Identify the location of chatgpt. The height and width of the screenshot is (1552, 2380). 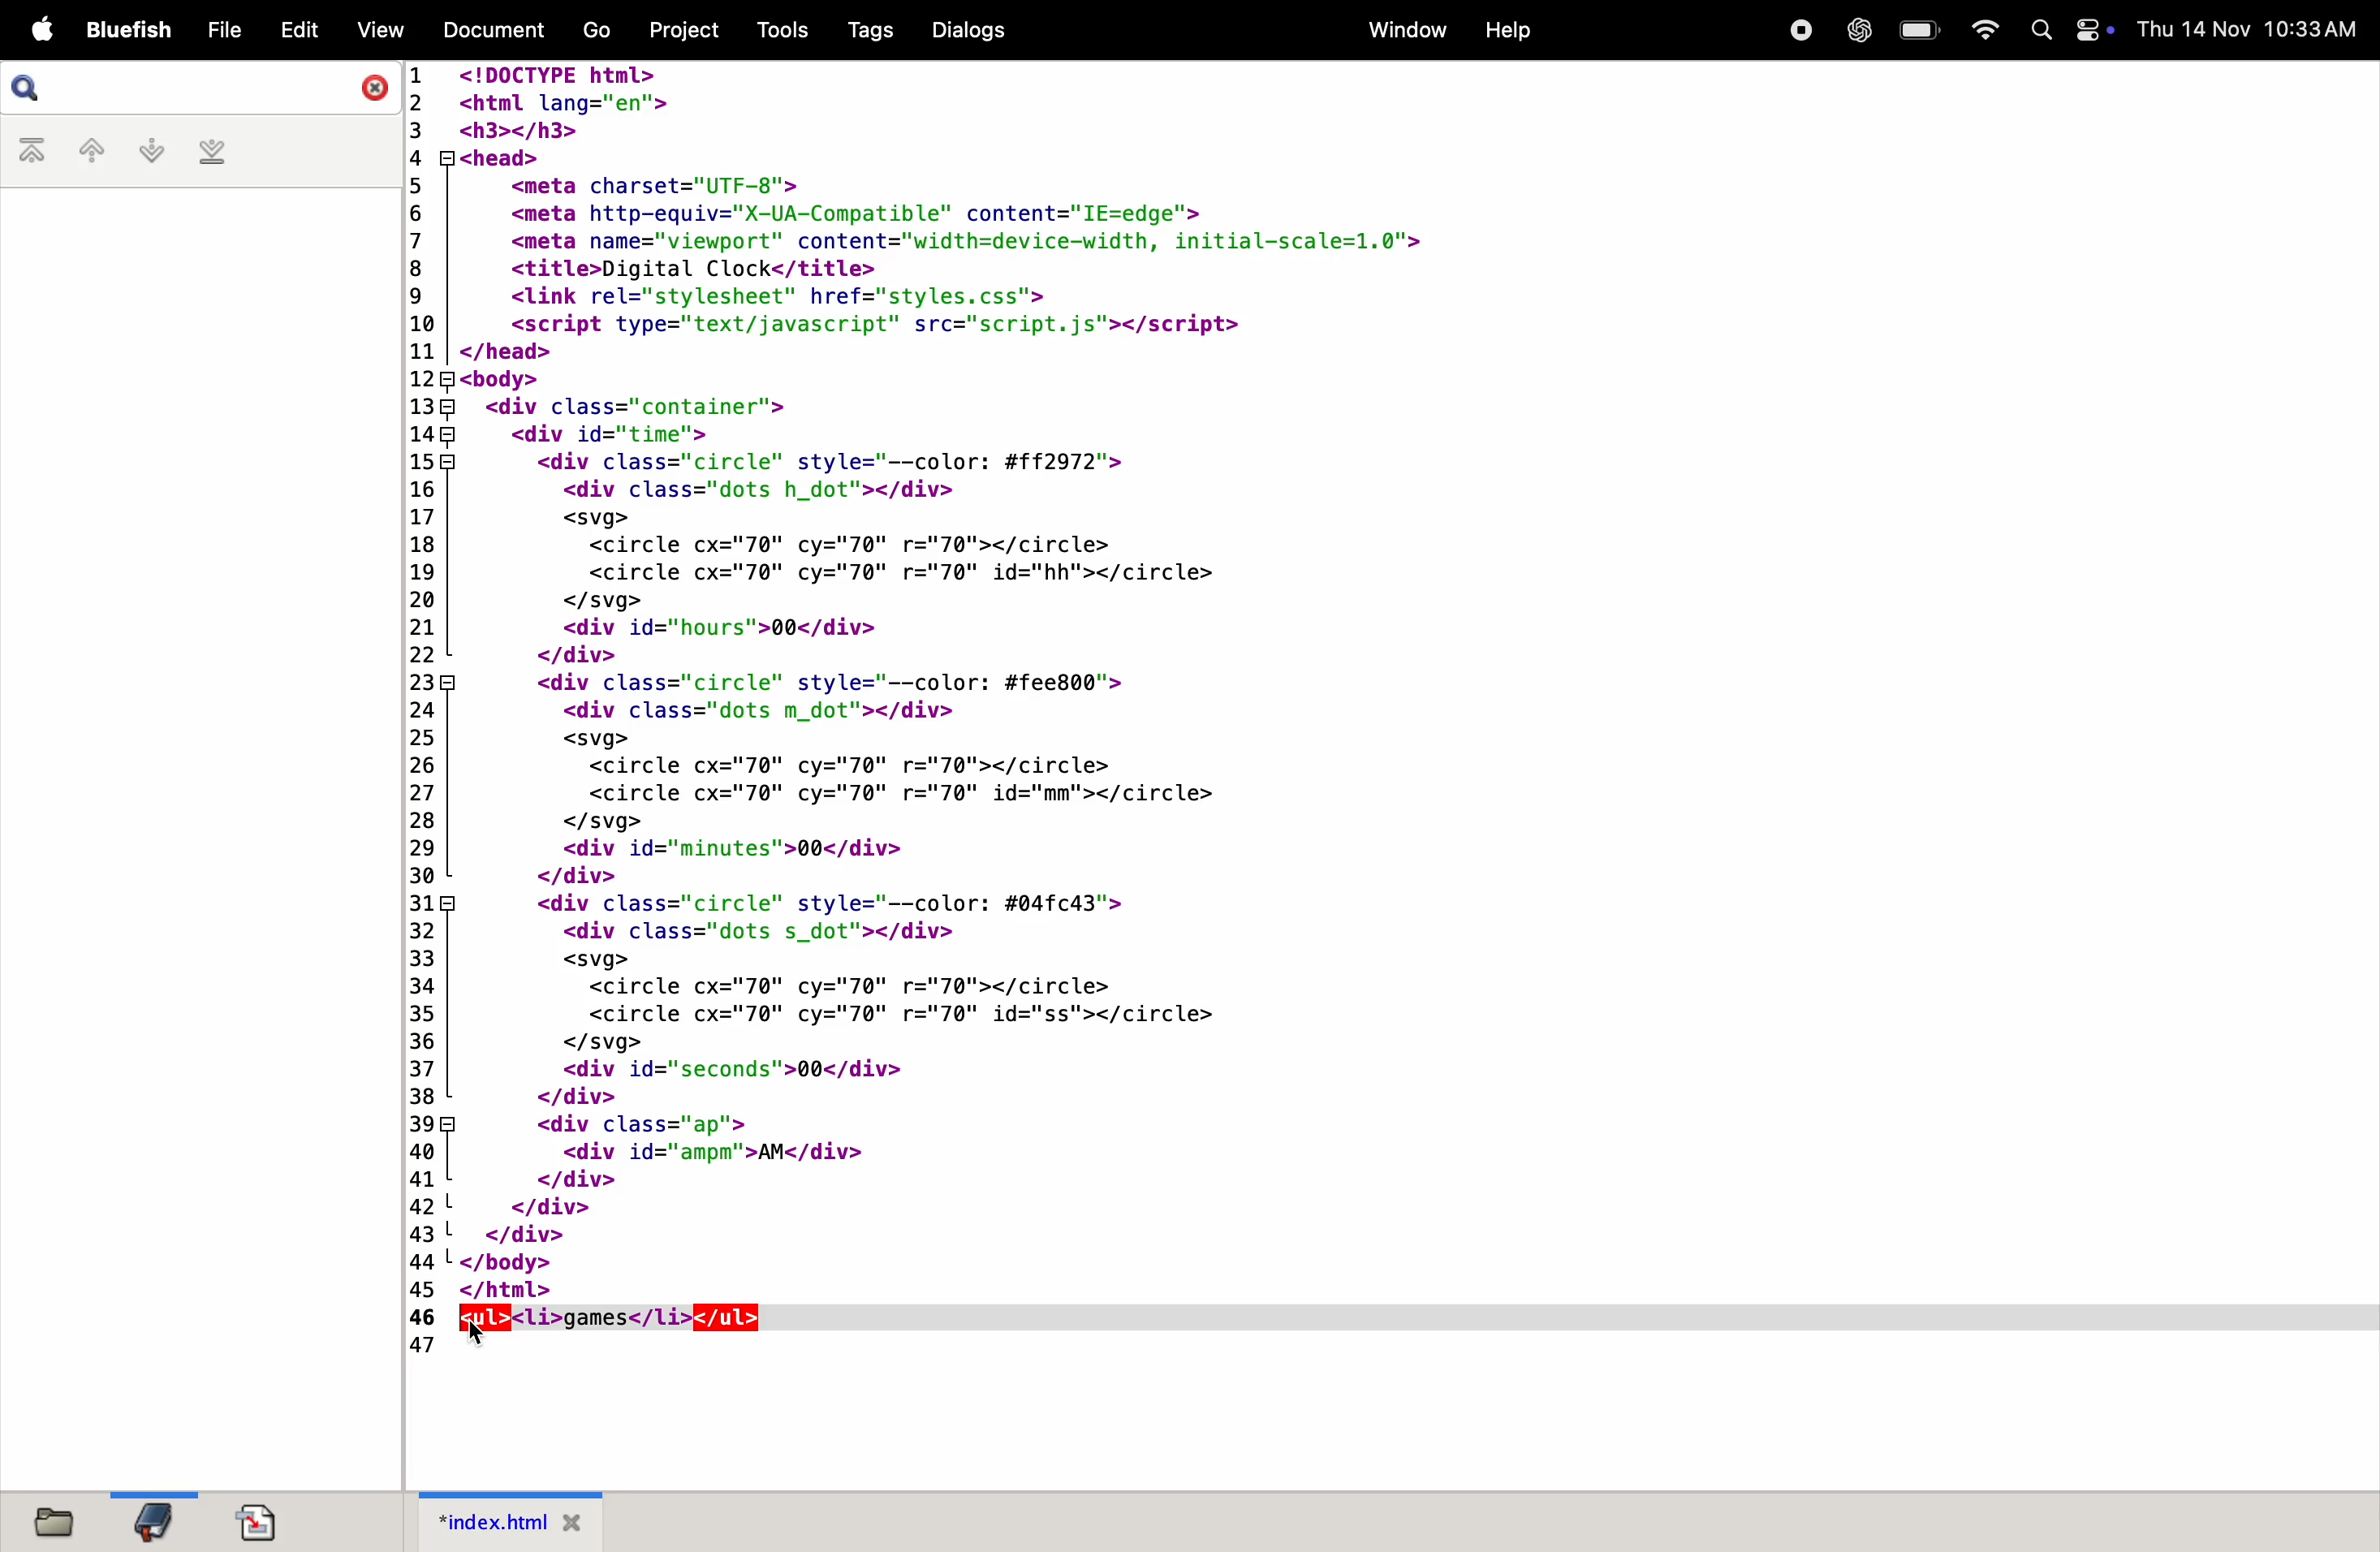
(1858, 32).